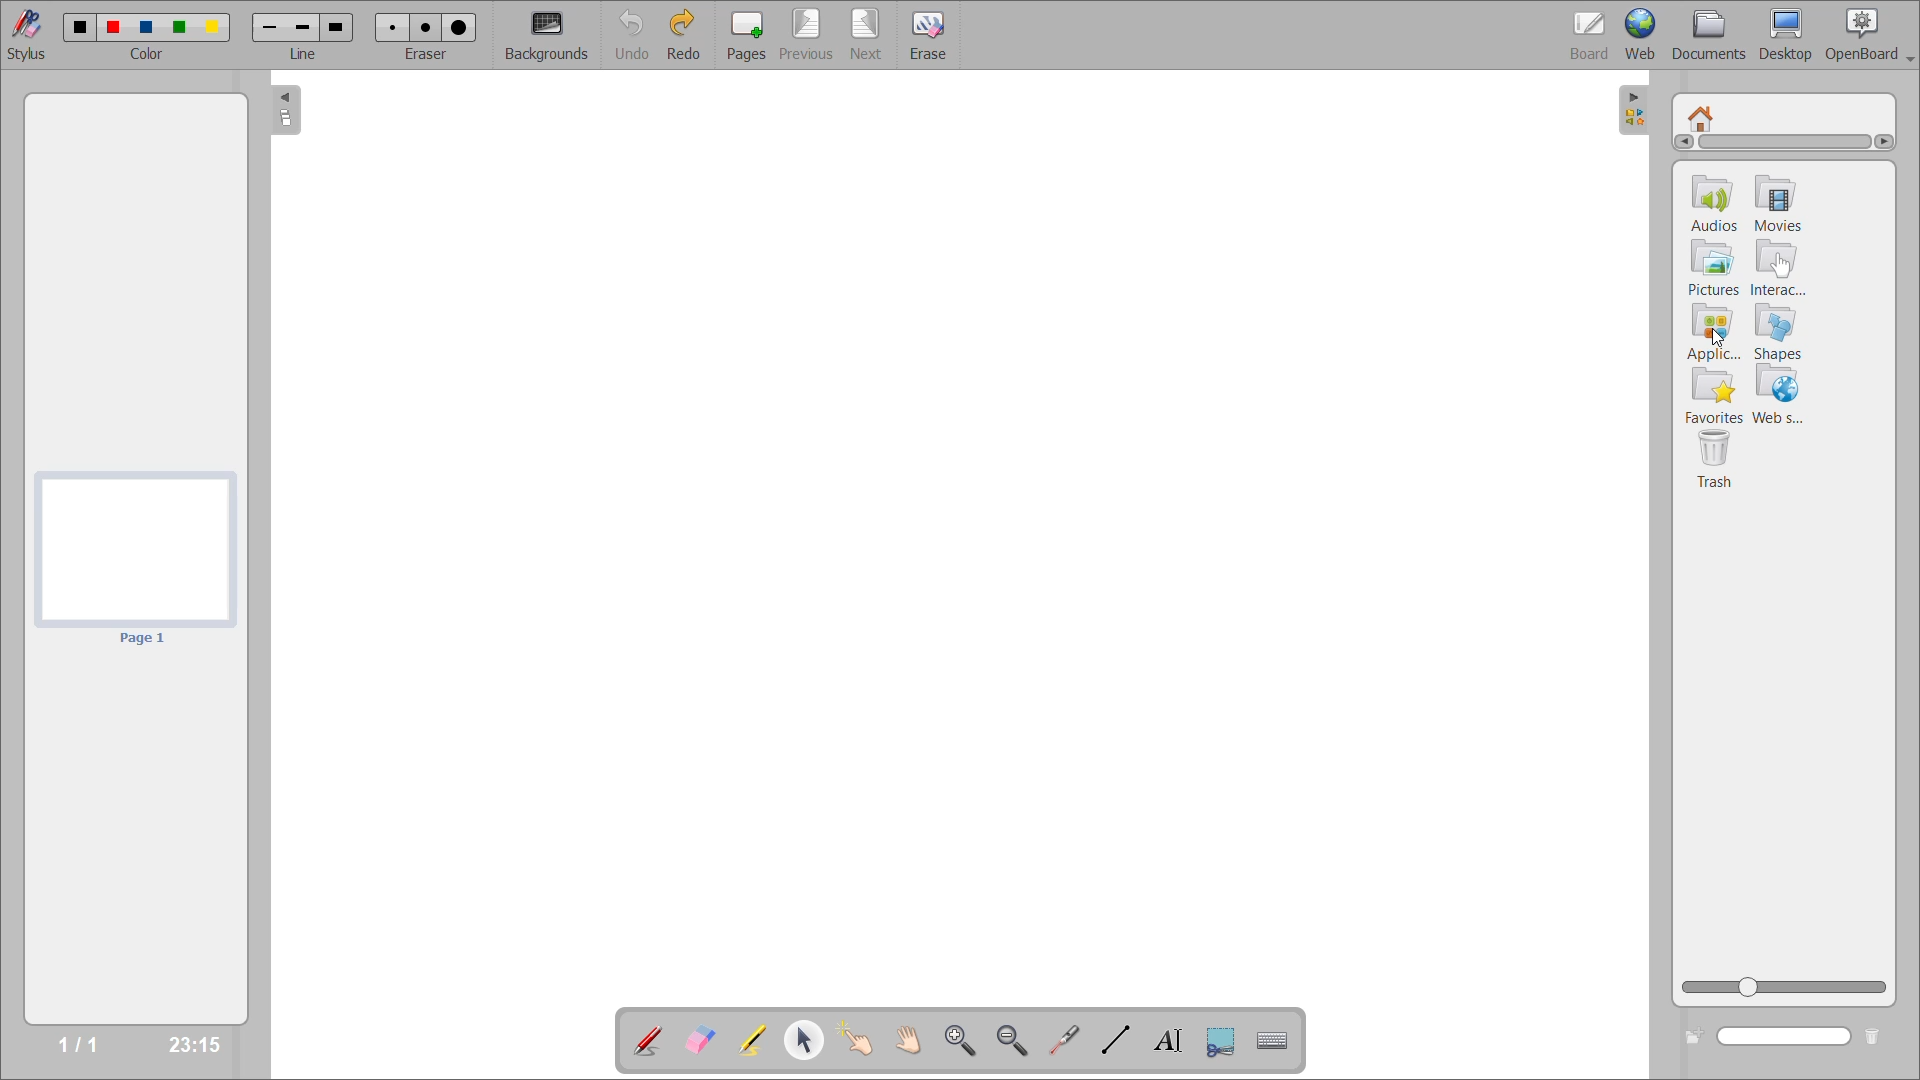  I want to click on page preview, so click(132, 560).